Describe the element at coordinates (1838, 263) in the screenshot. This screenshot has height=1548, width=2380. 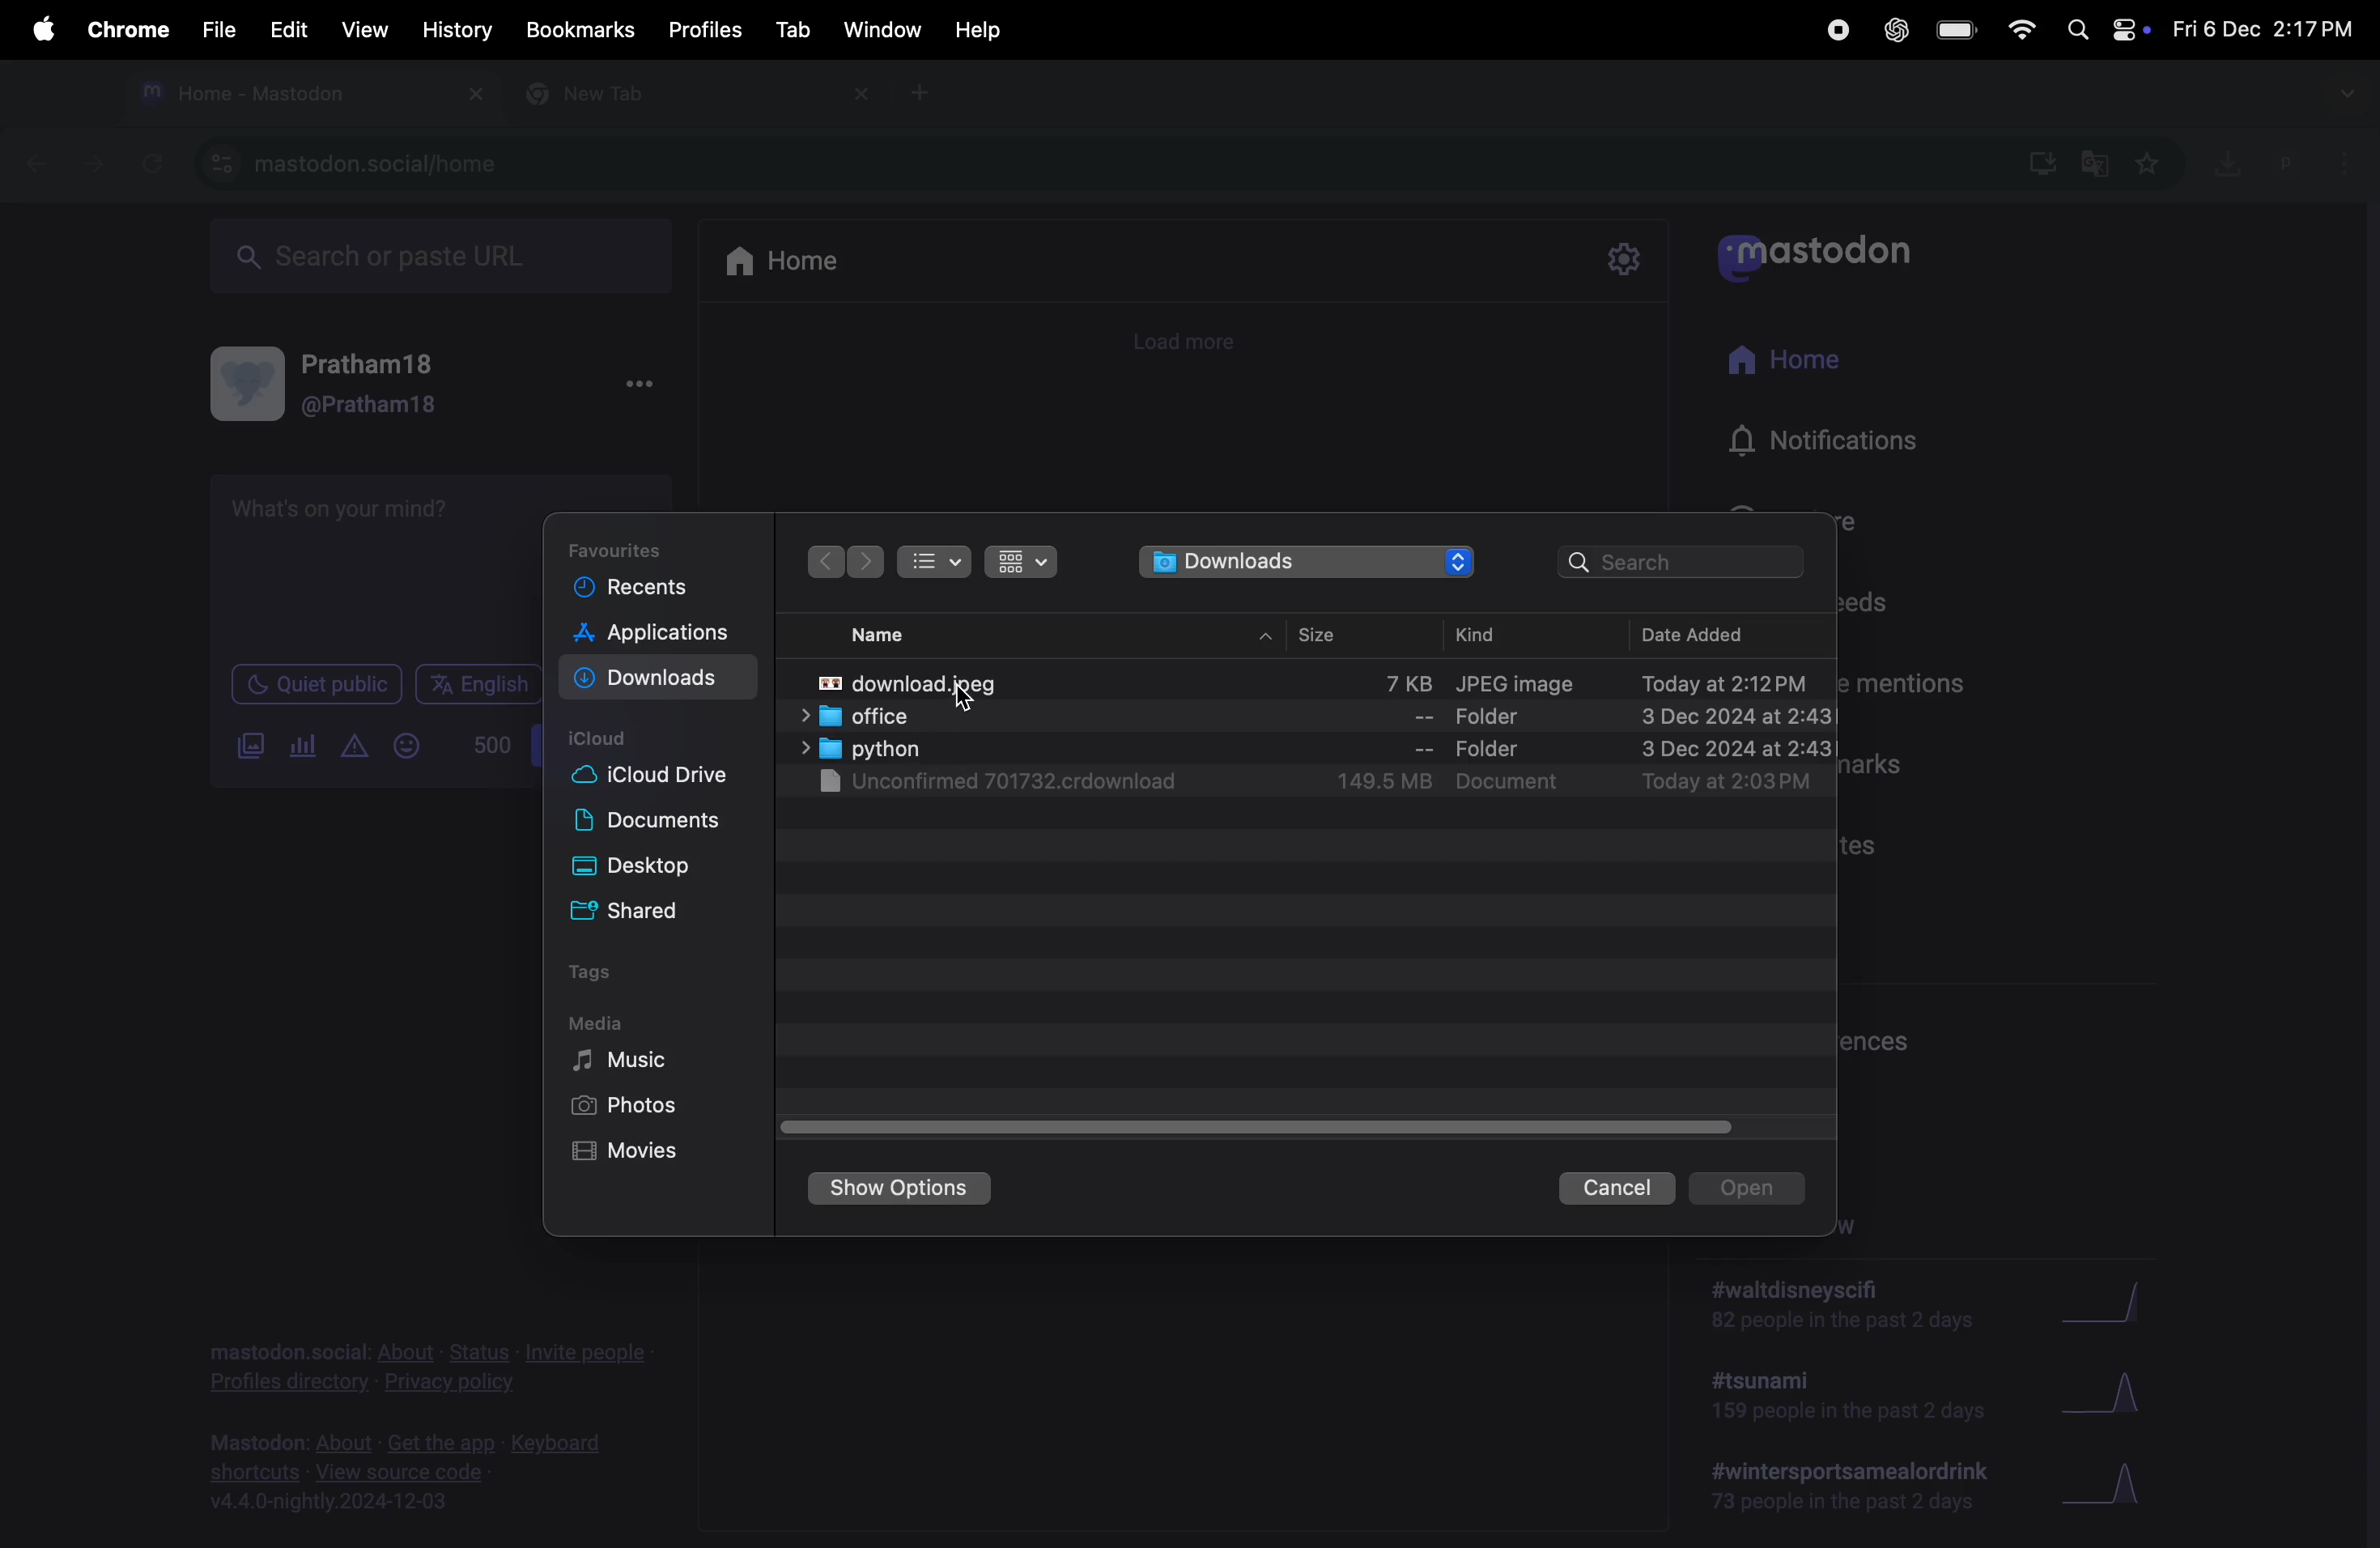
I see `mastodon app` at that location.